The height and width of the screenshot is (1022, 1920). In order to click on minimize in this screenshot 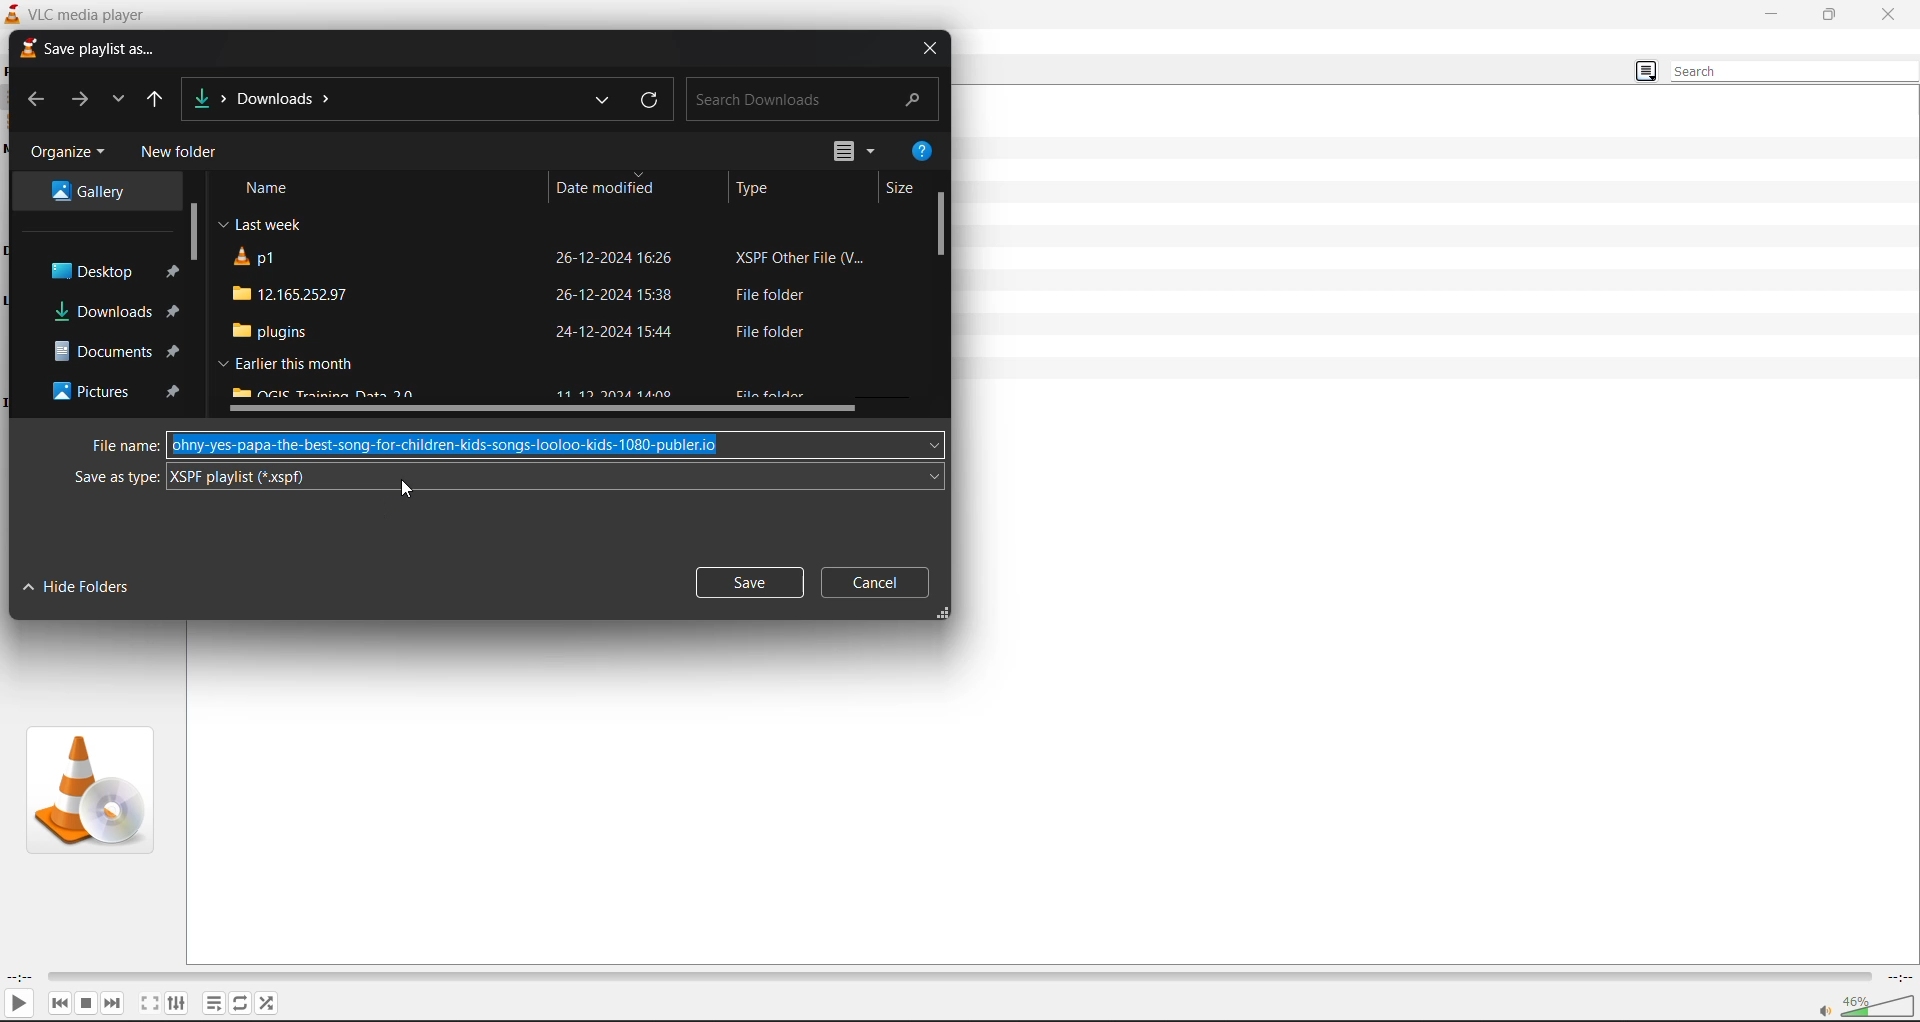, I will do `click(1768, 13)`.